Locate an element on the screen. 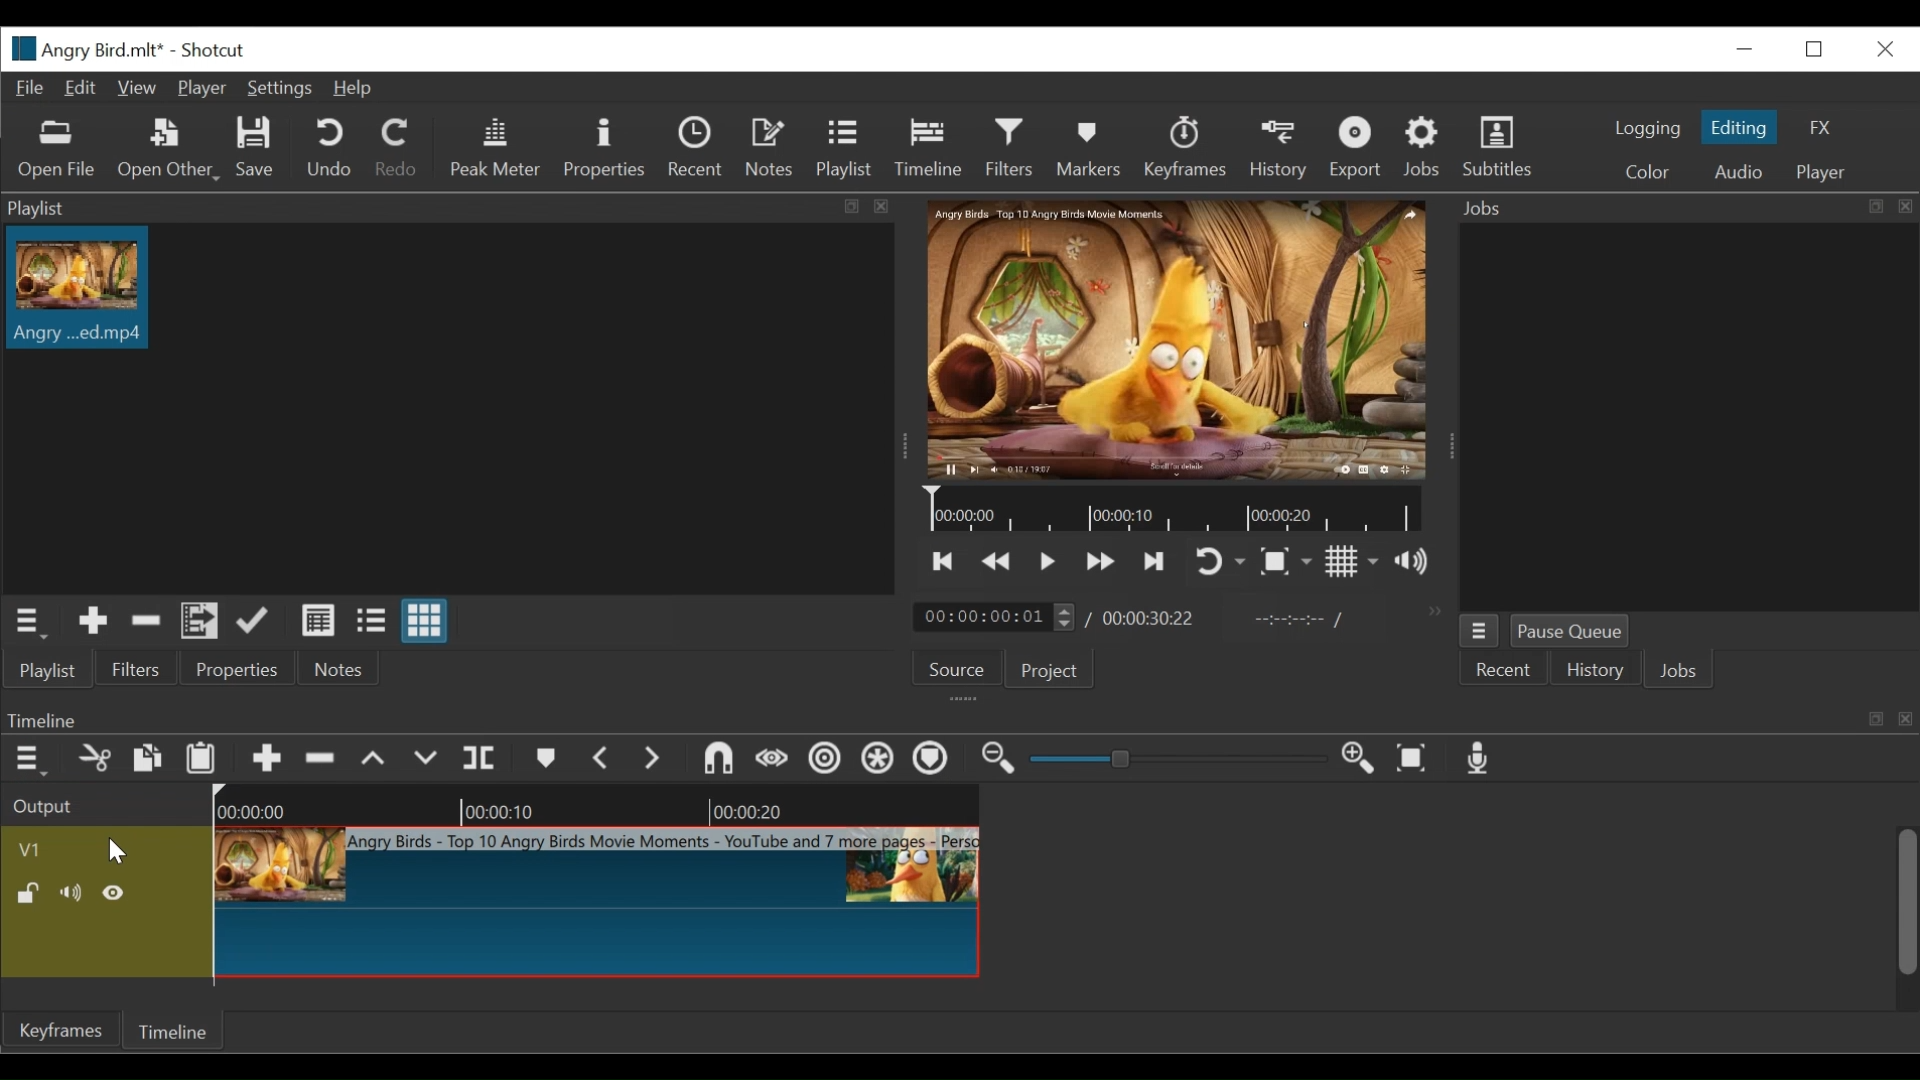 This screenshot has width=1920, height=1080. In point is located at coordinates (1297, 620).